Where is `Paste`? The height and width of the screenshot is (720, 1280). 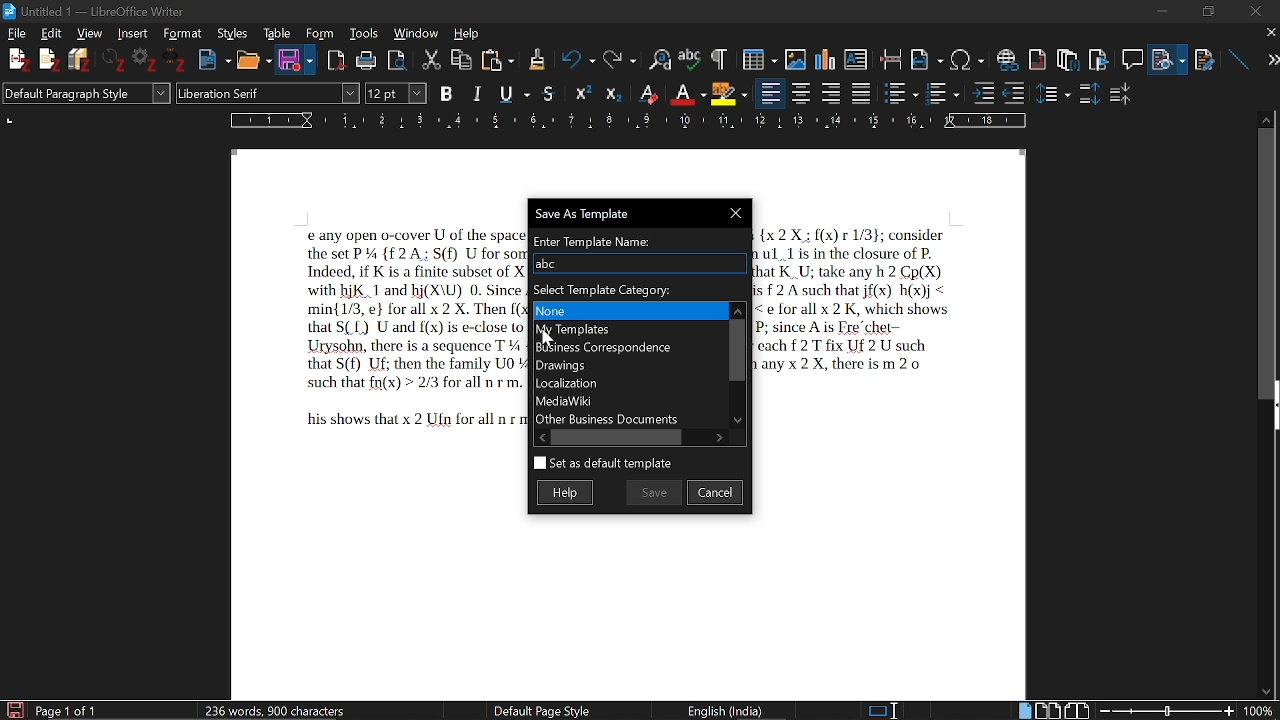 Paste is located at coordinates (499, 59).